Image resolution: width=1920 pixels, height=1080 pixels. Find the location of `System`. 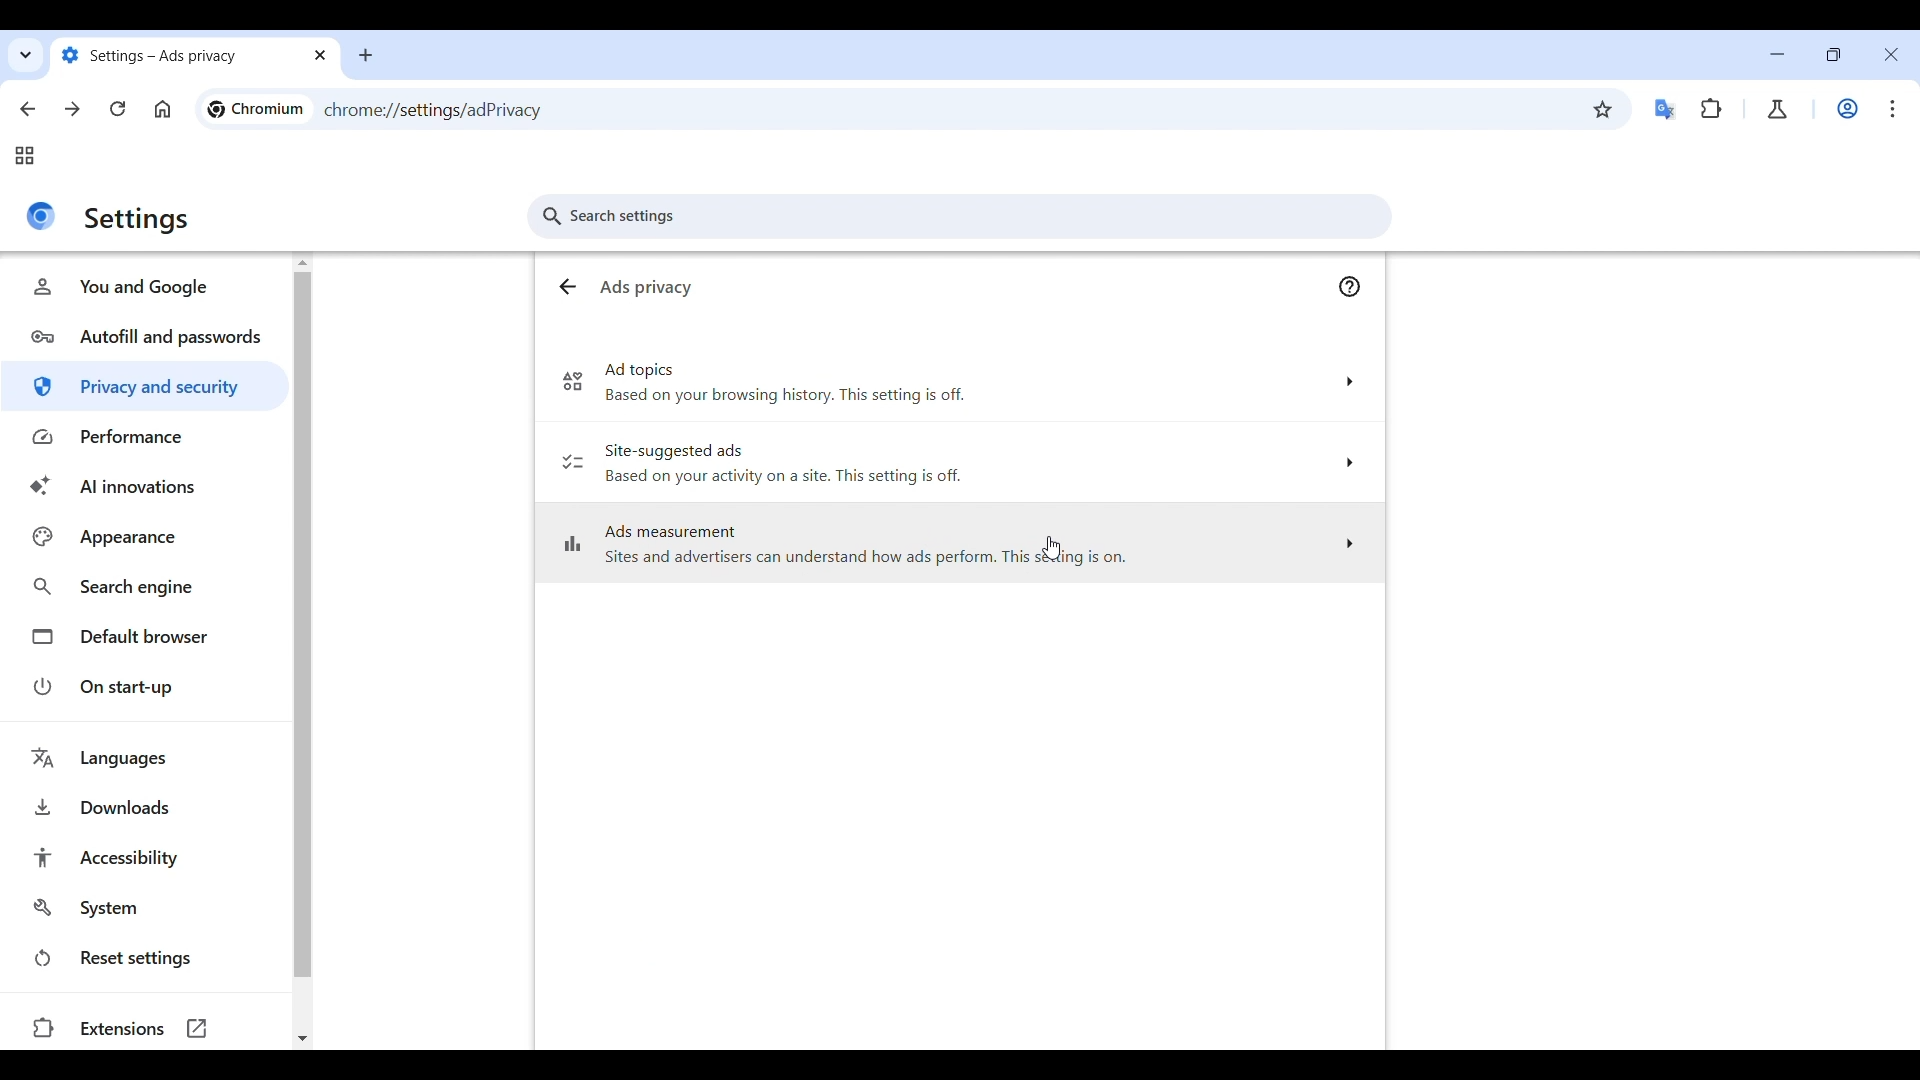

System is located at coordinates (145, 907).